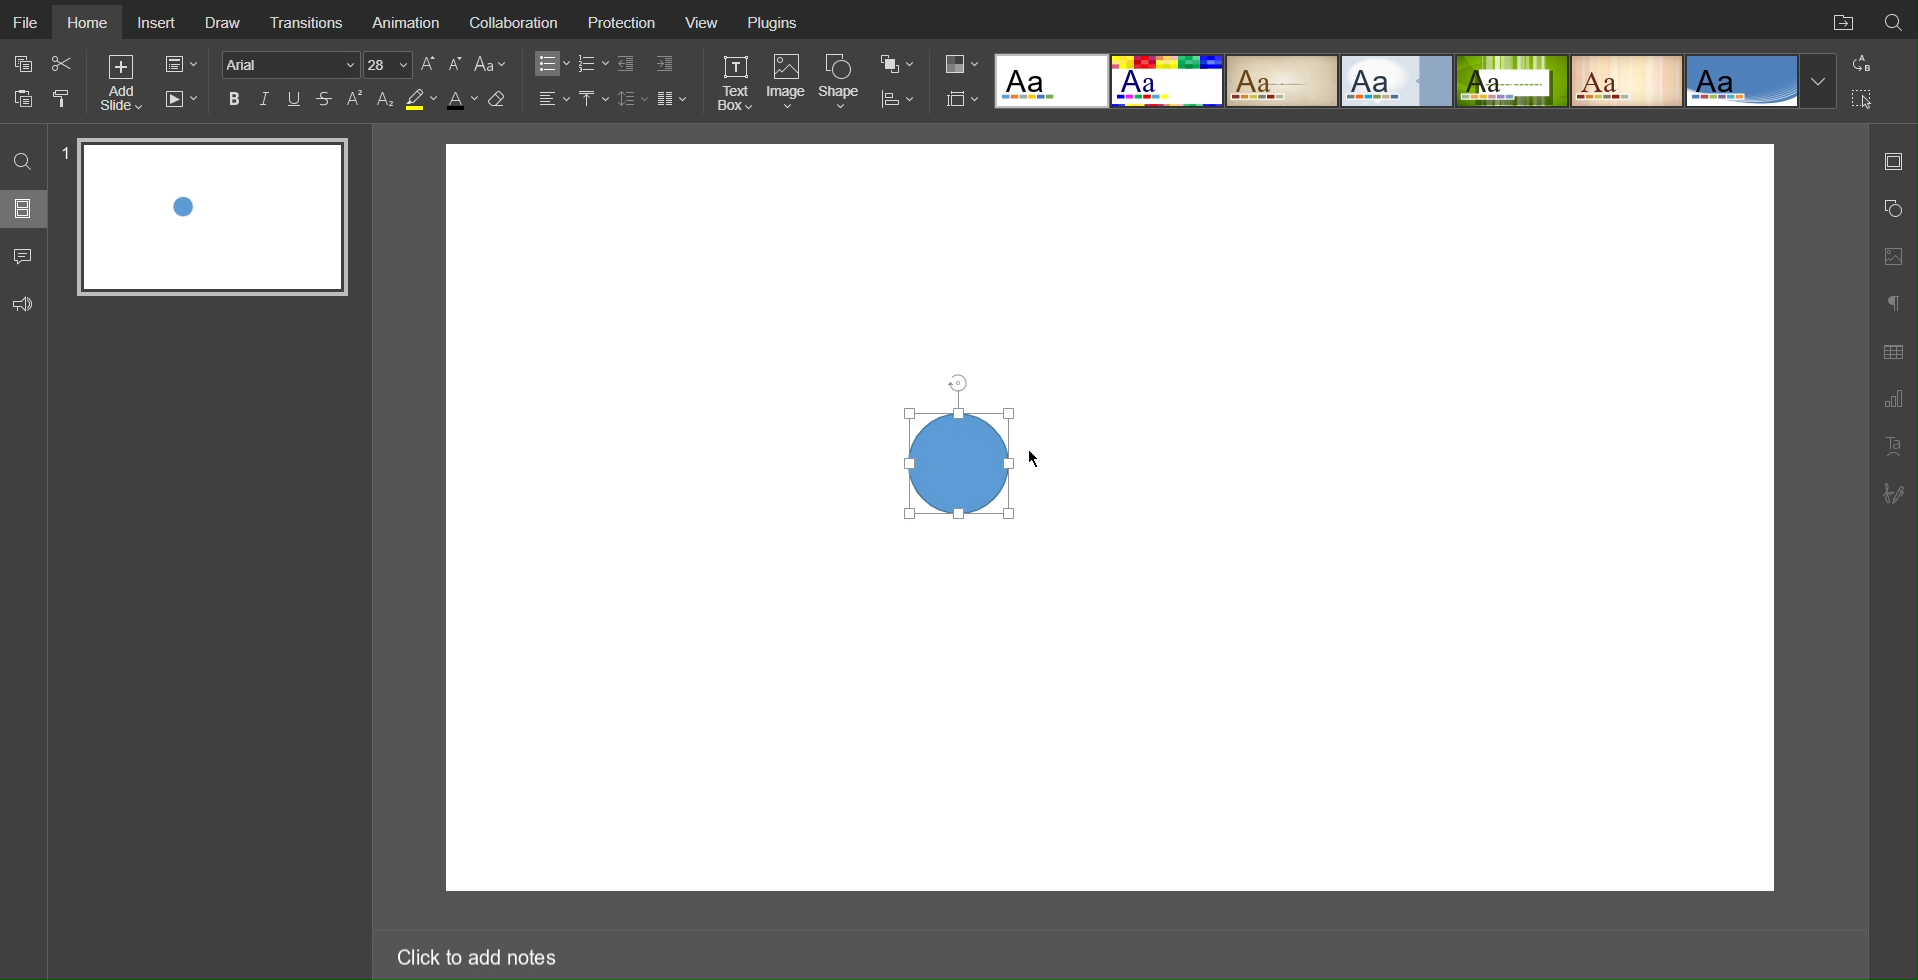 This screenshot has width=1918, height=980. Describe the element at coordinates (296, 99) in the screenshot. I see `Underline` at that location.